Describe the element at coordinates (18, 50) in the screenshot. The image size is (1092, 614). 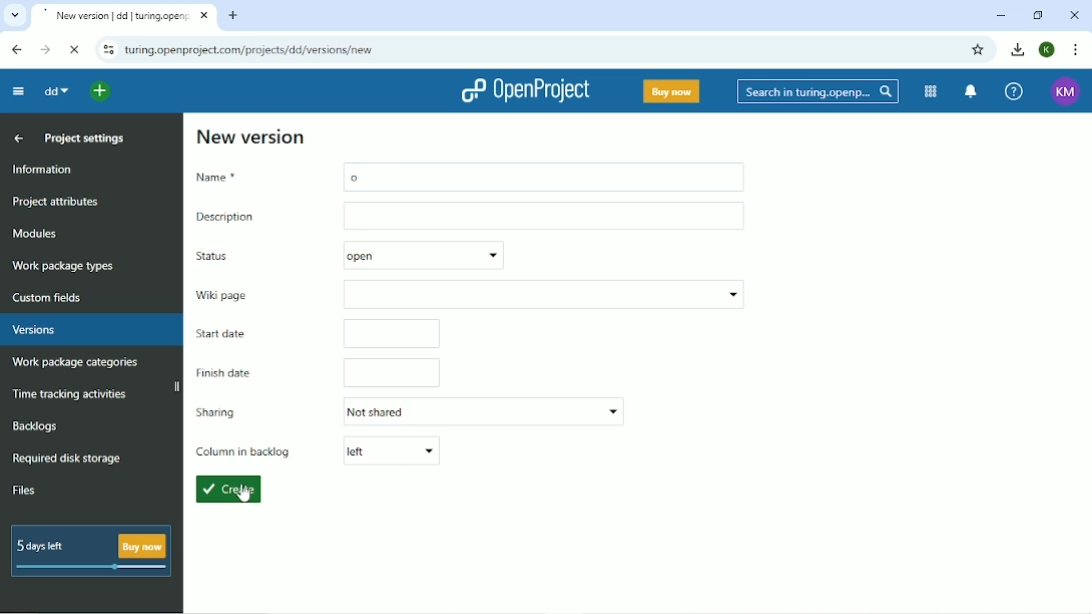
I see `Back` at that location.